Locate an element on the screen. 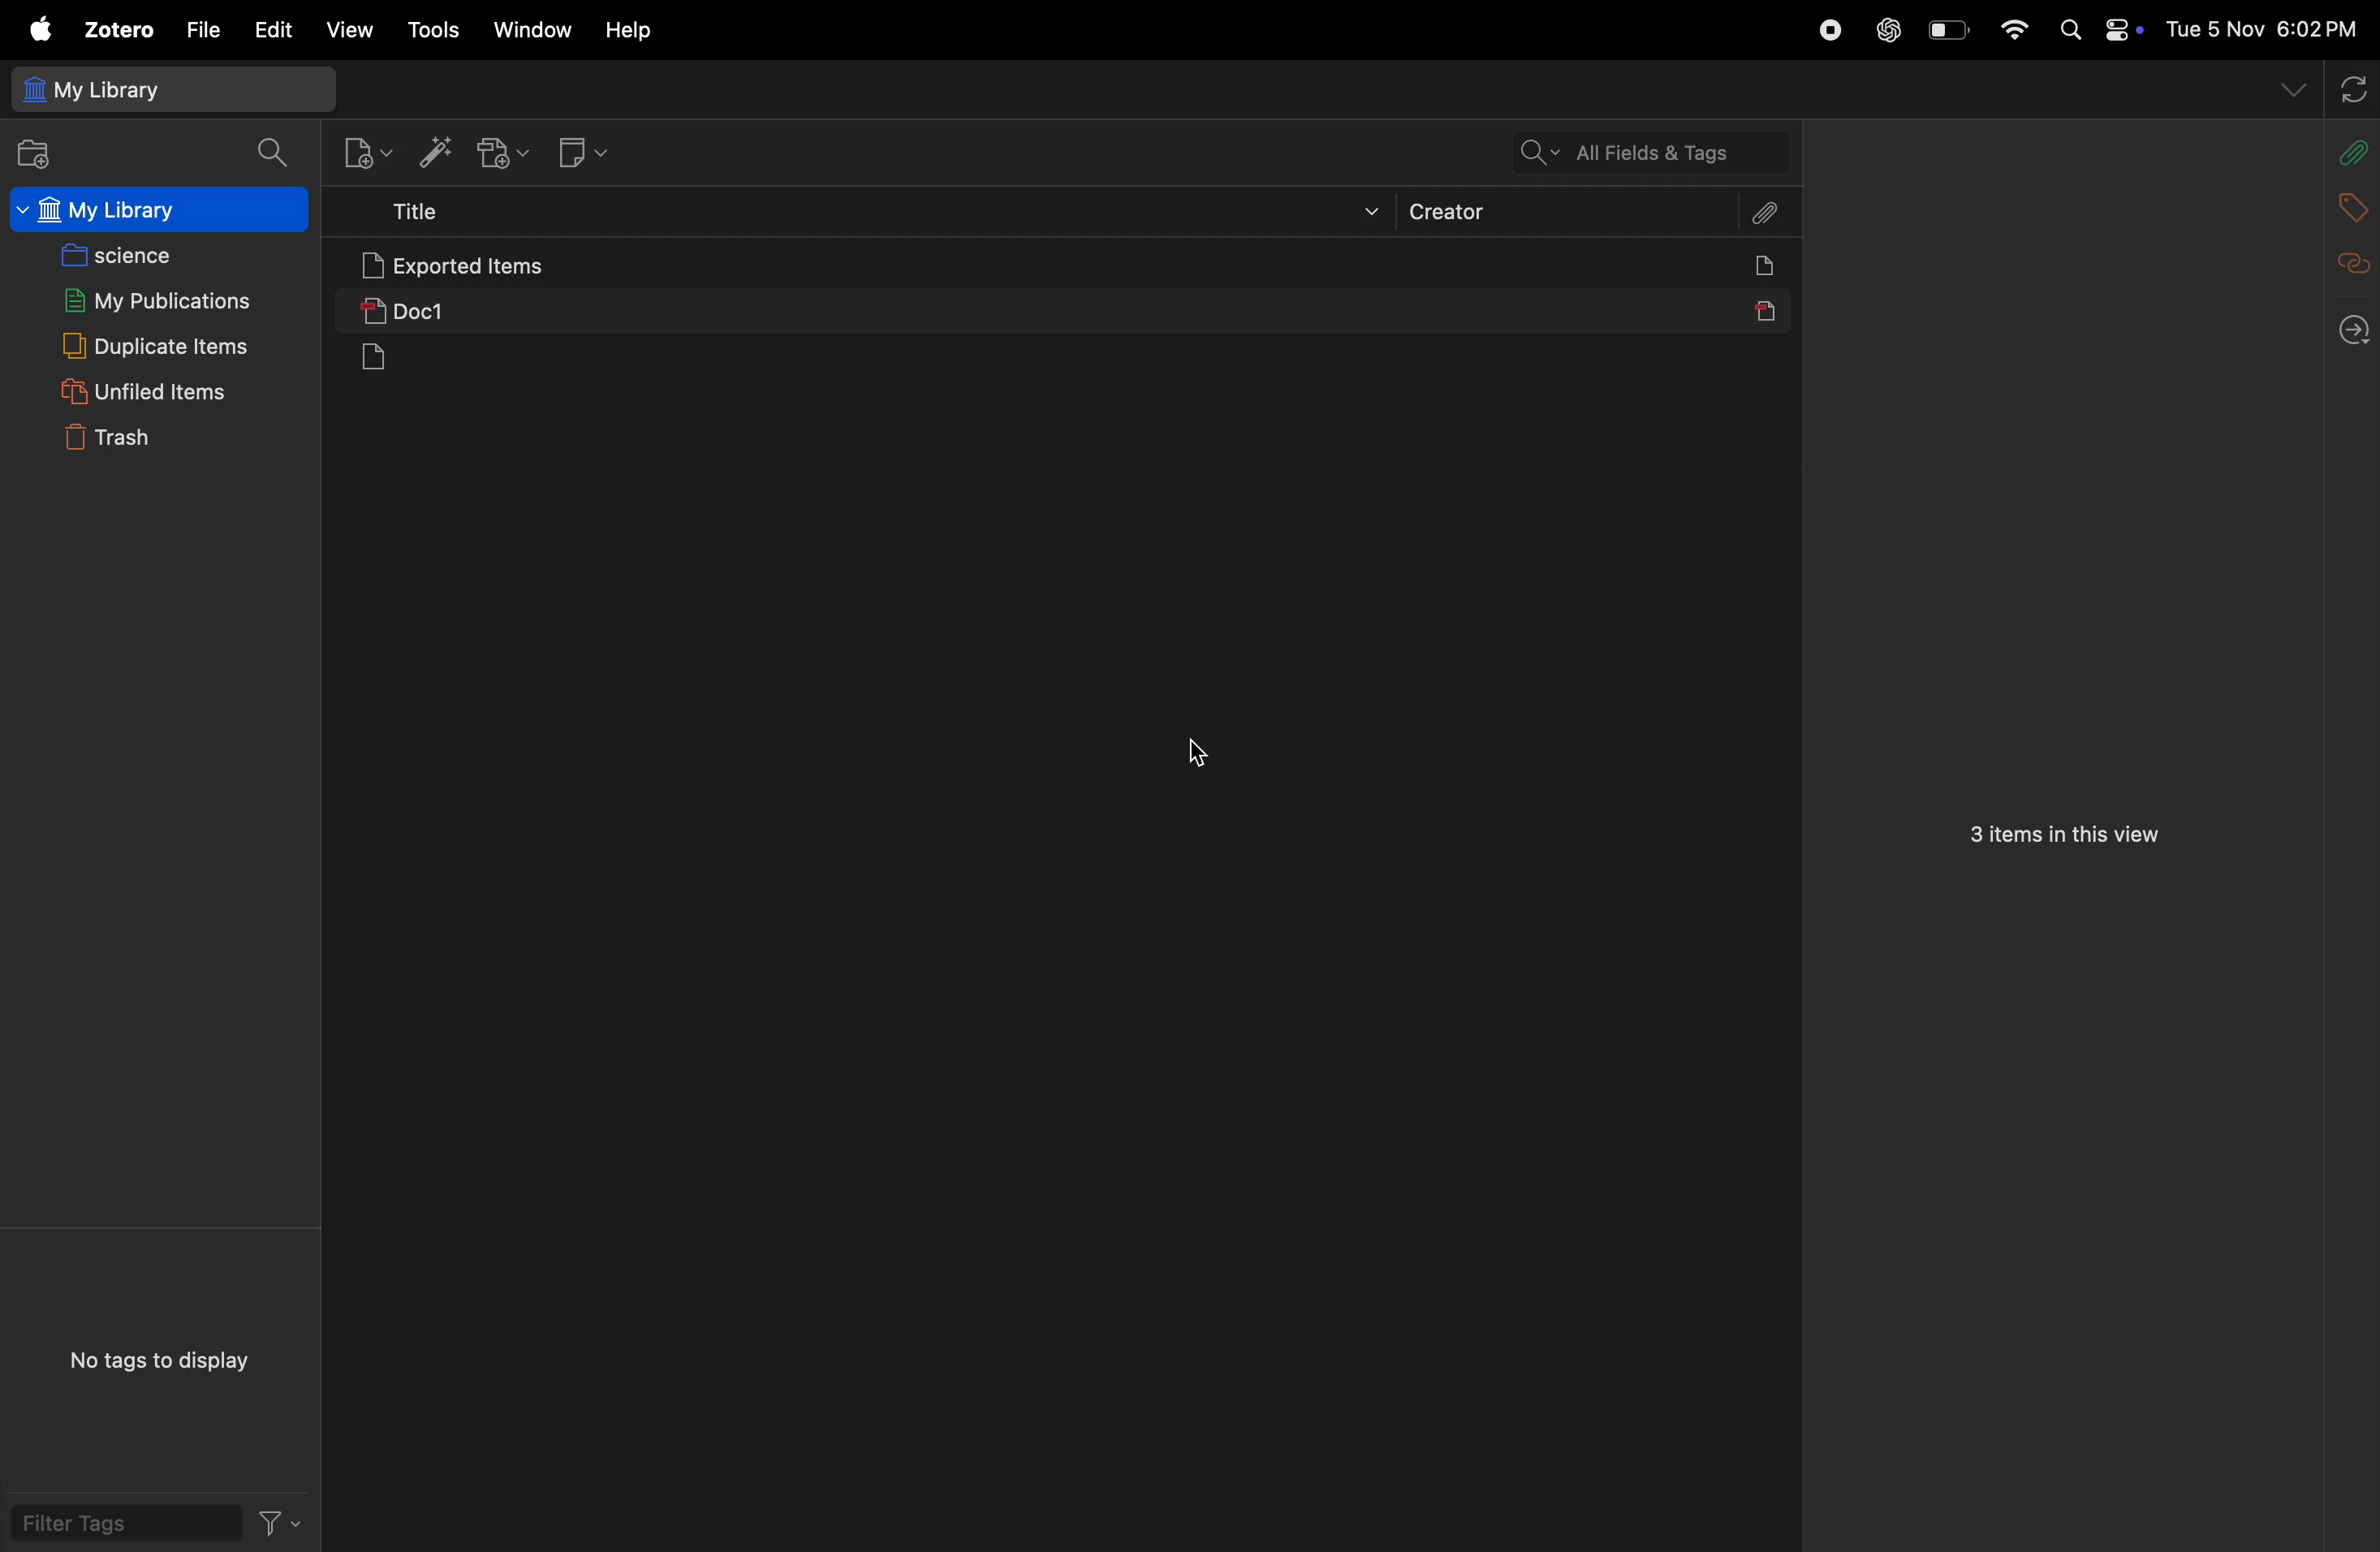  new items is located at coordinates (356, 152).